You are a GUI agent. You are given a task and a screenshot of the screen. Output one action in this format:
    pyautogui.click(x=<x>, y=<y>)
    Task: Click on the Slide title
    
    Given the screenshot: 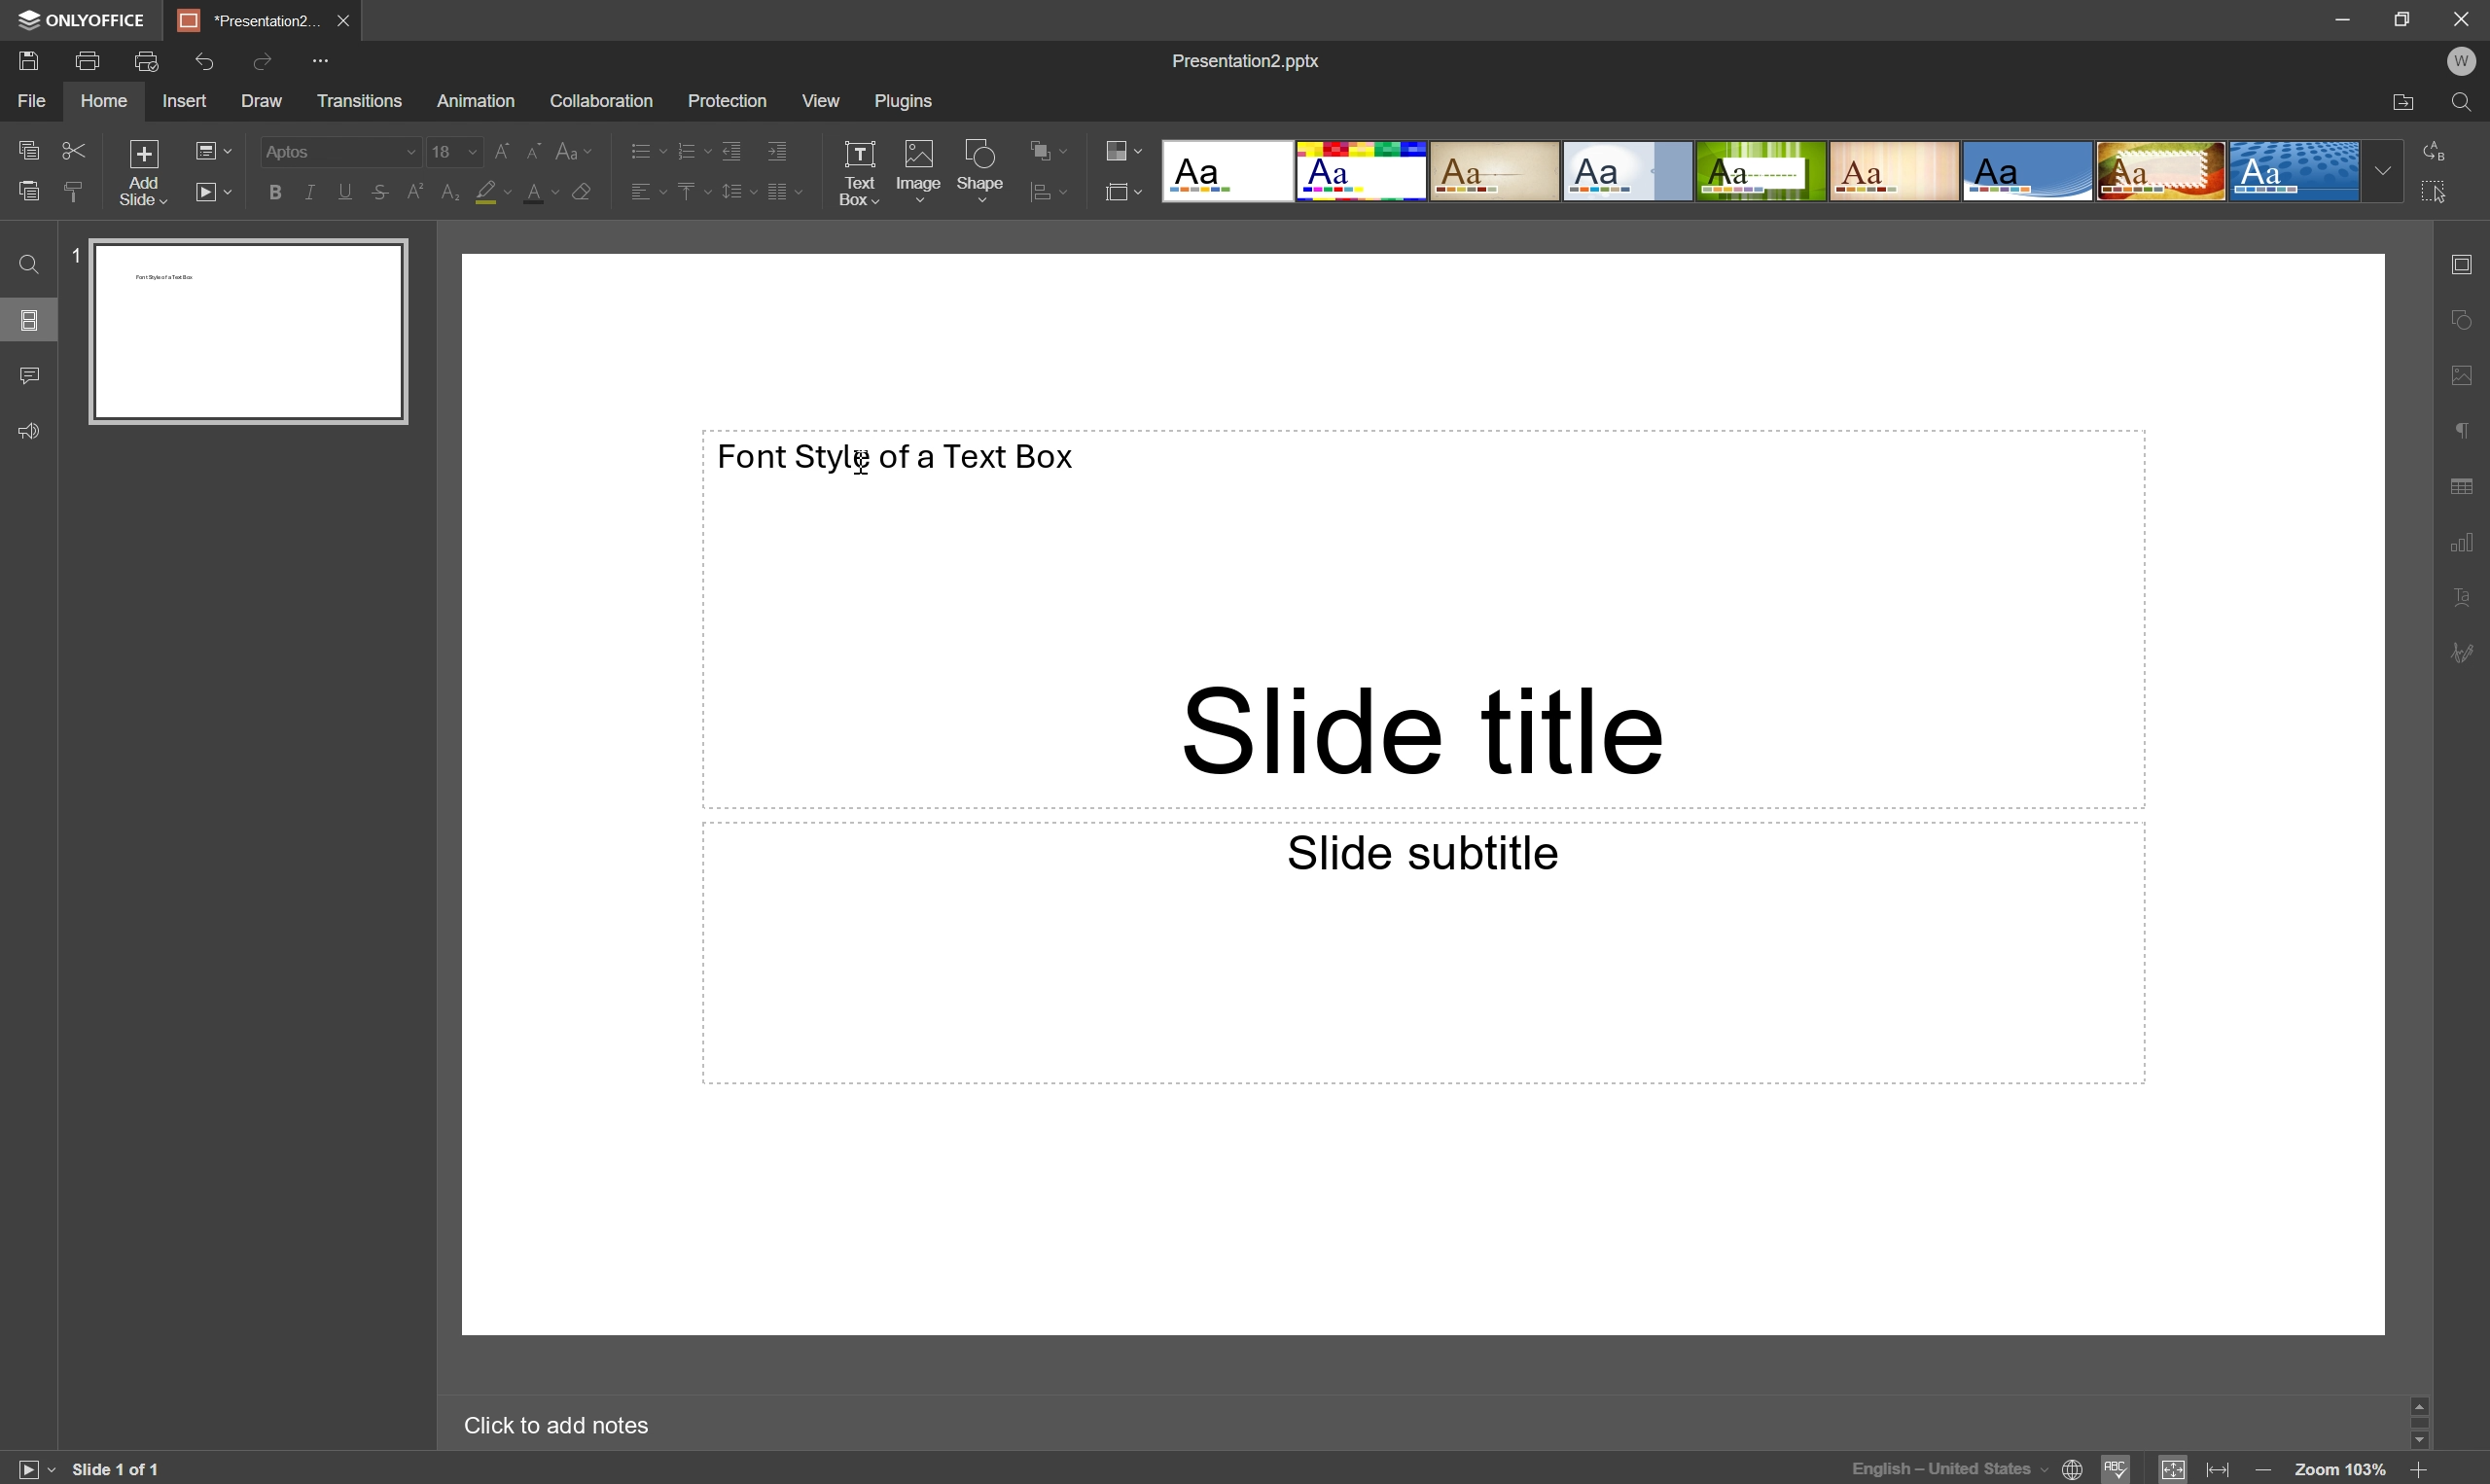 What is the action you would take?
    pyautogui.click(x=1427, y=735)
    